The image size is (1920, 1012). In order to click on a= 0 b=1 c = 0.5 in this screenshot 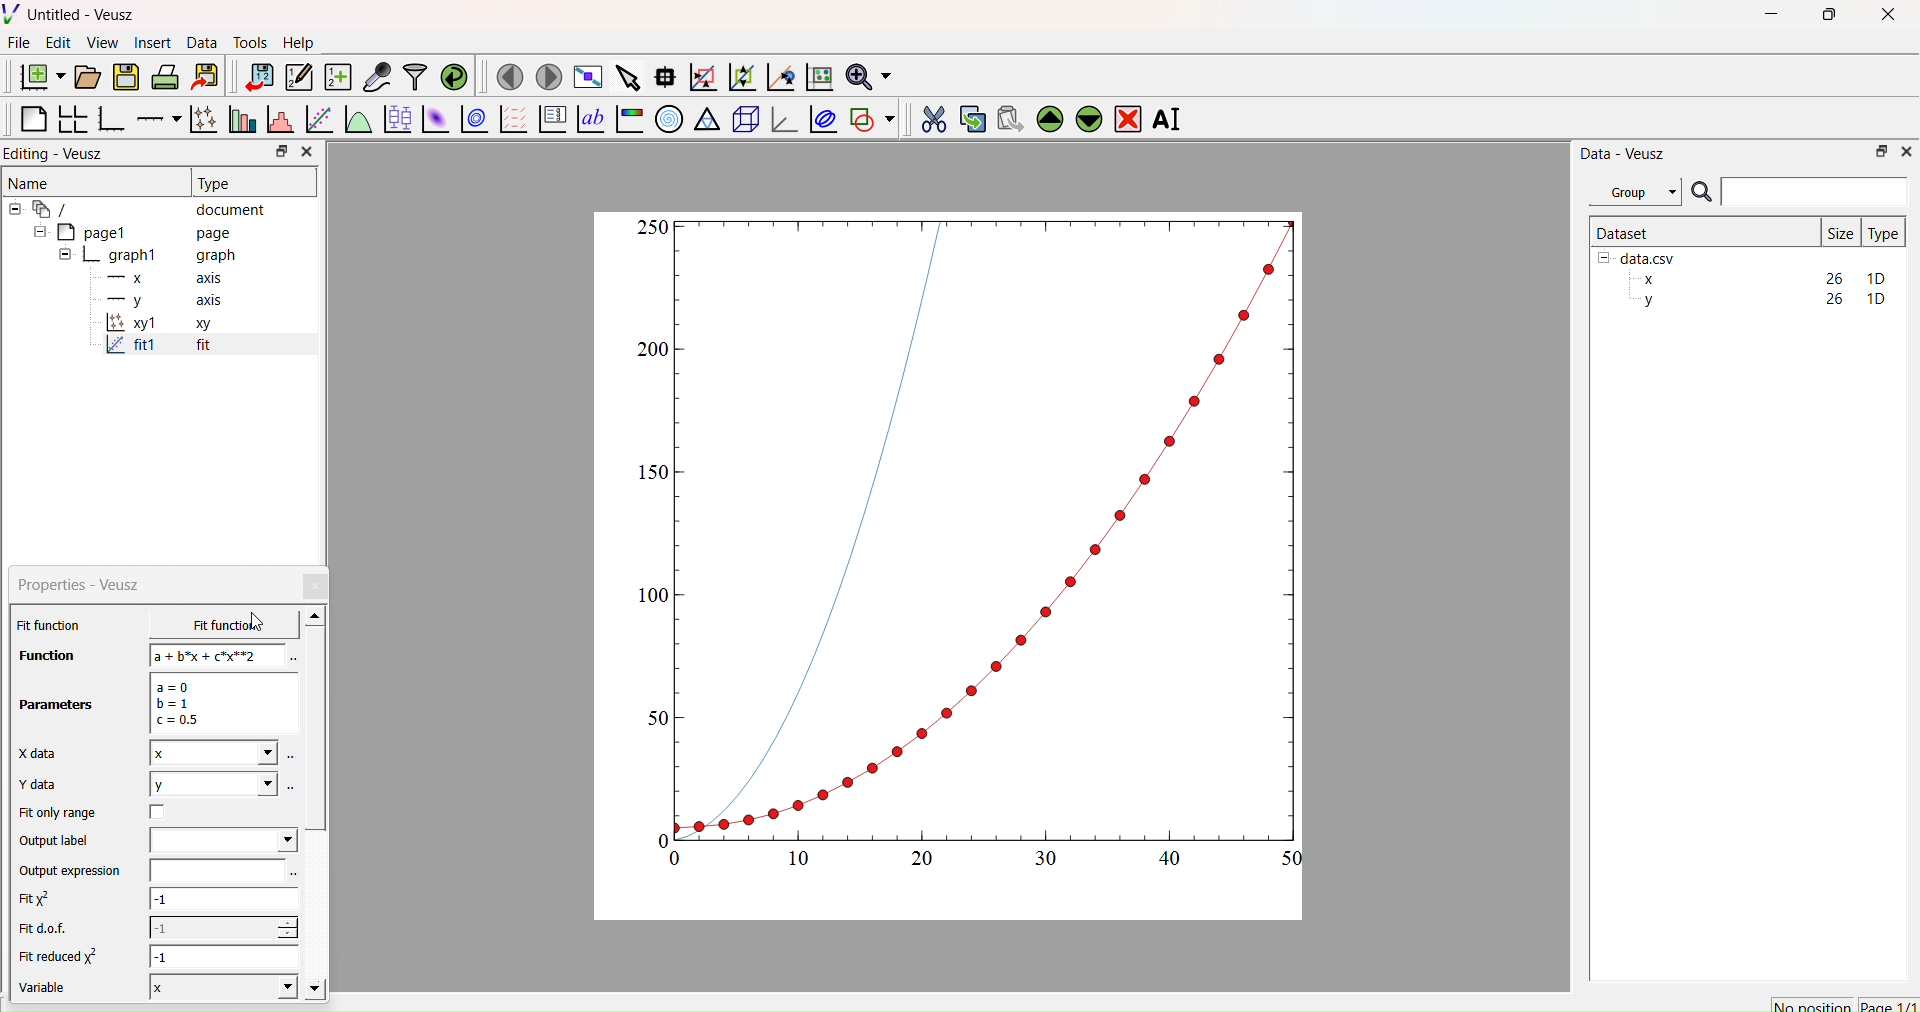, I will do `click(220, 703)`.